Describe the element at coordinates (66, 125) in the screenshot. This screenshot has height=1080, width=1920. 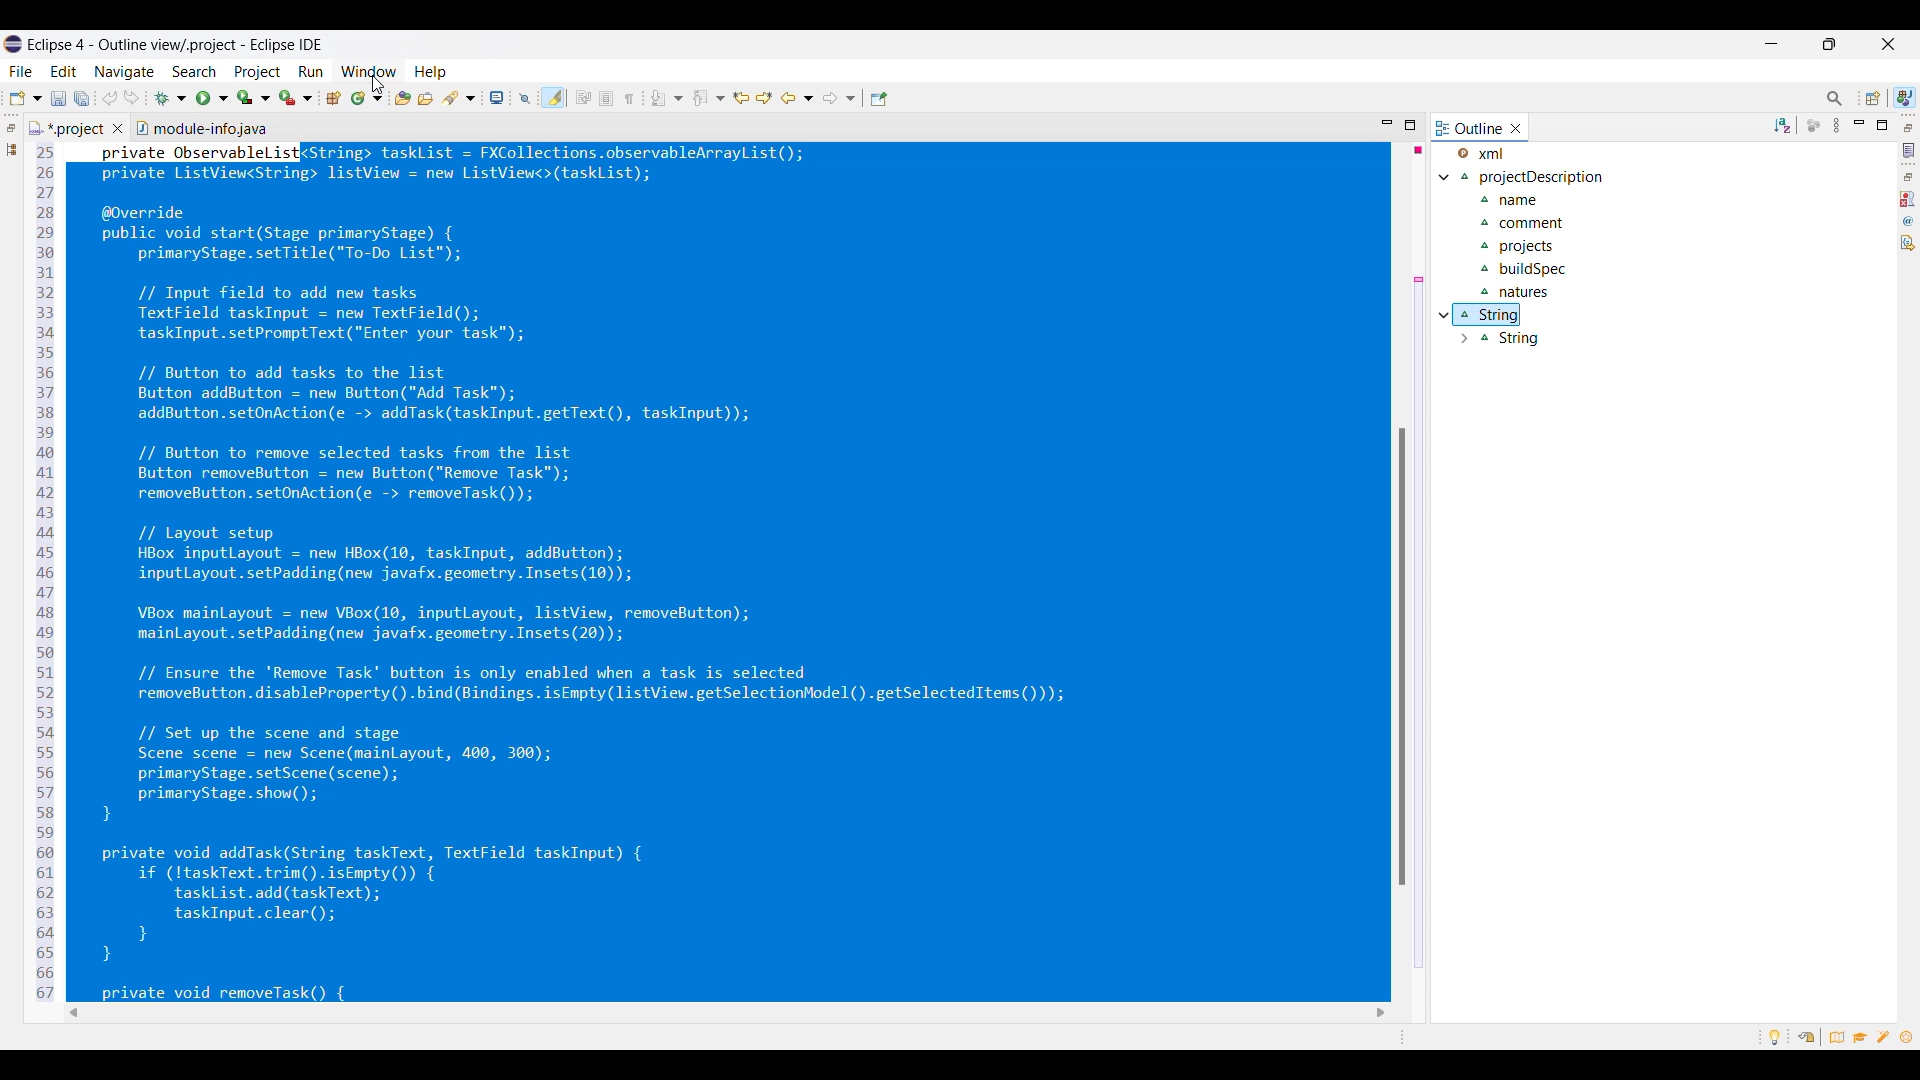
I see `Current tab highlighted` at that location.